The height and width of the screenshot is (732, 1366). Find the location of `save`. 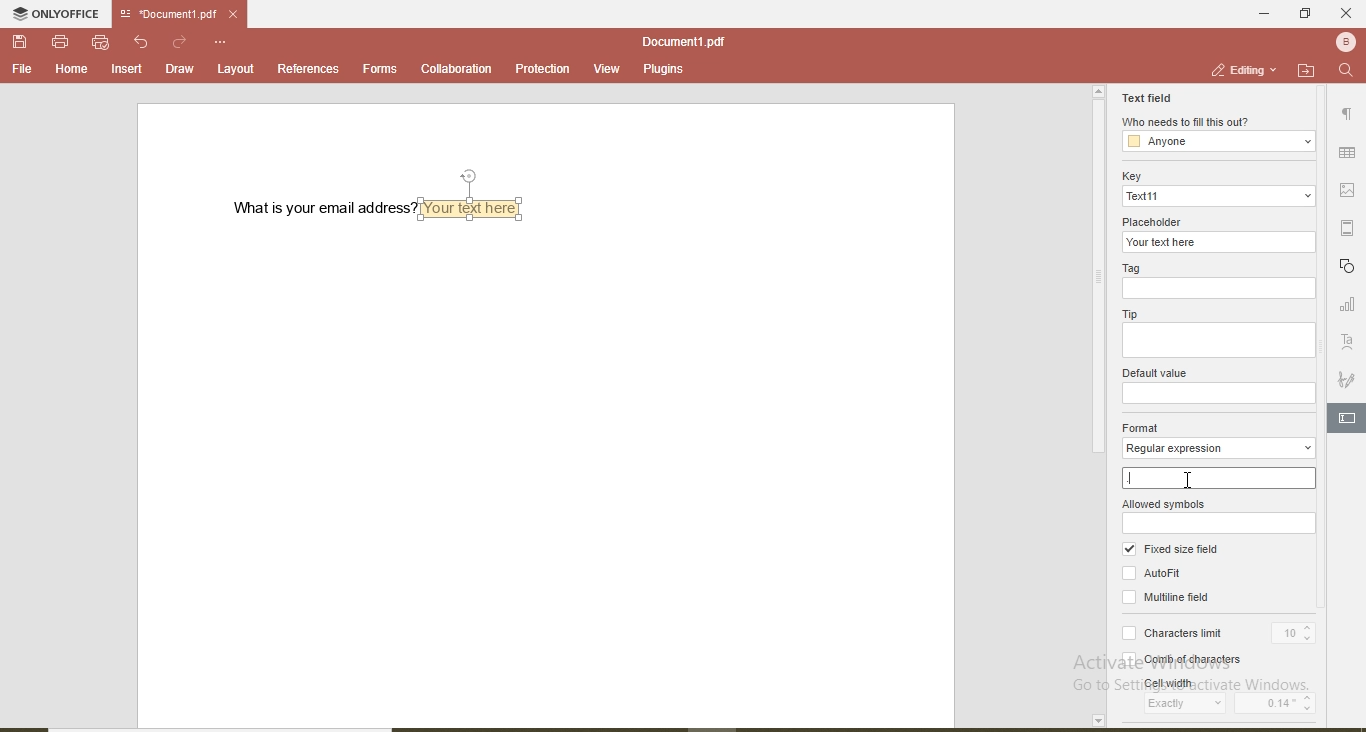

save is located at coordinates (22, 43).